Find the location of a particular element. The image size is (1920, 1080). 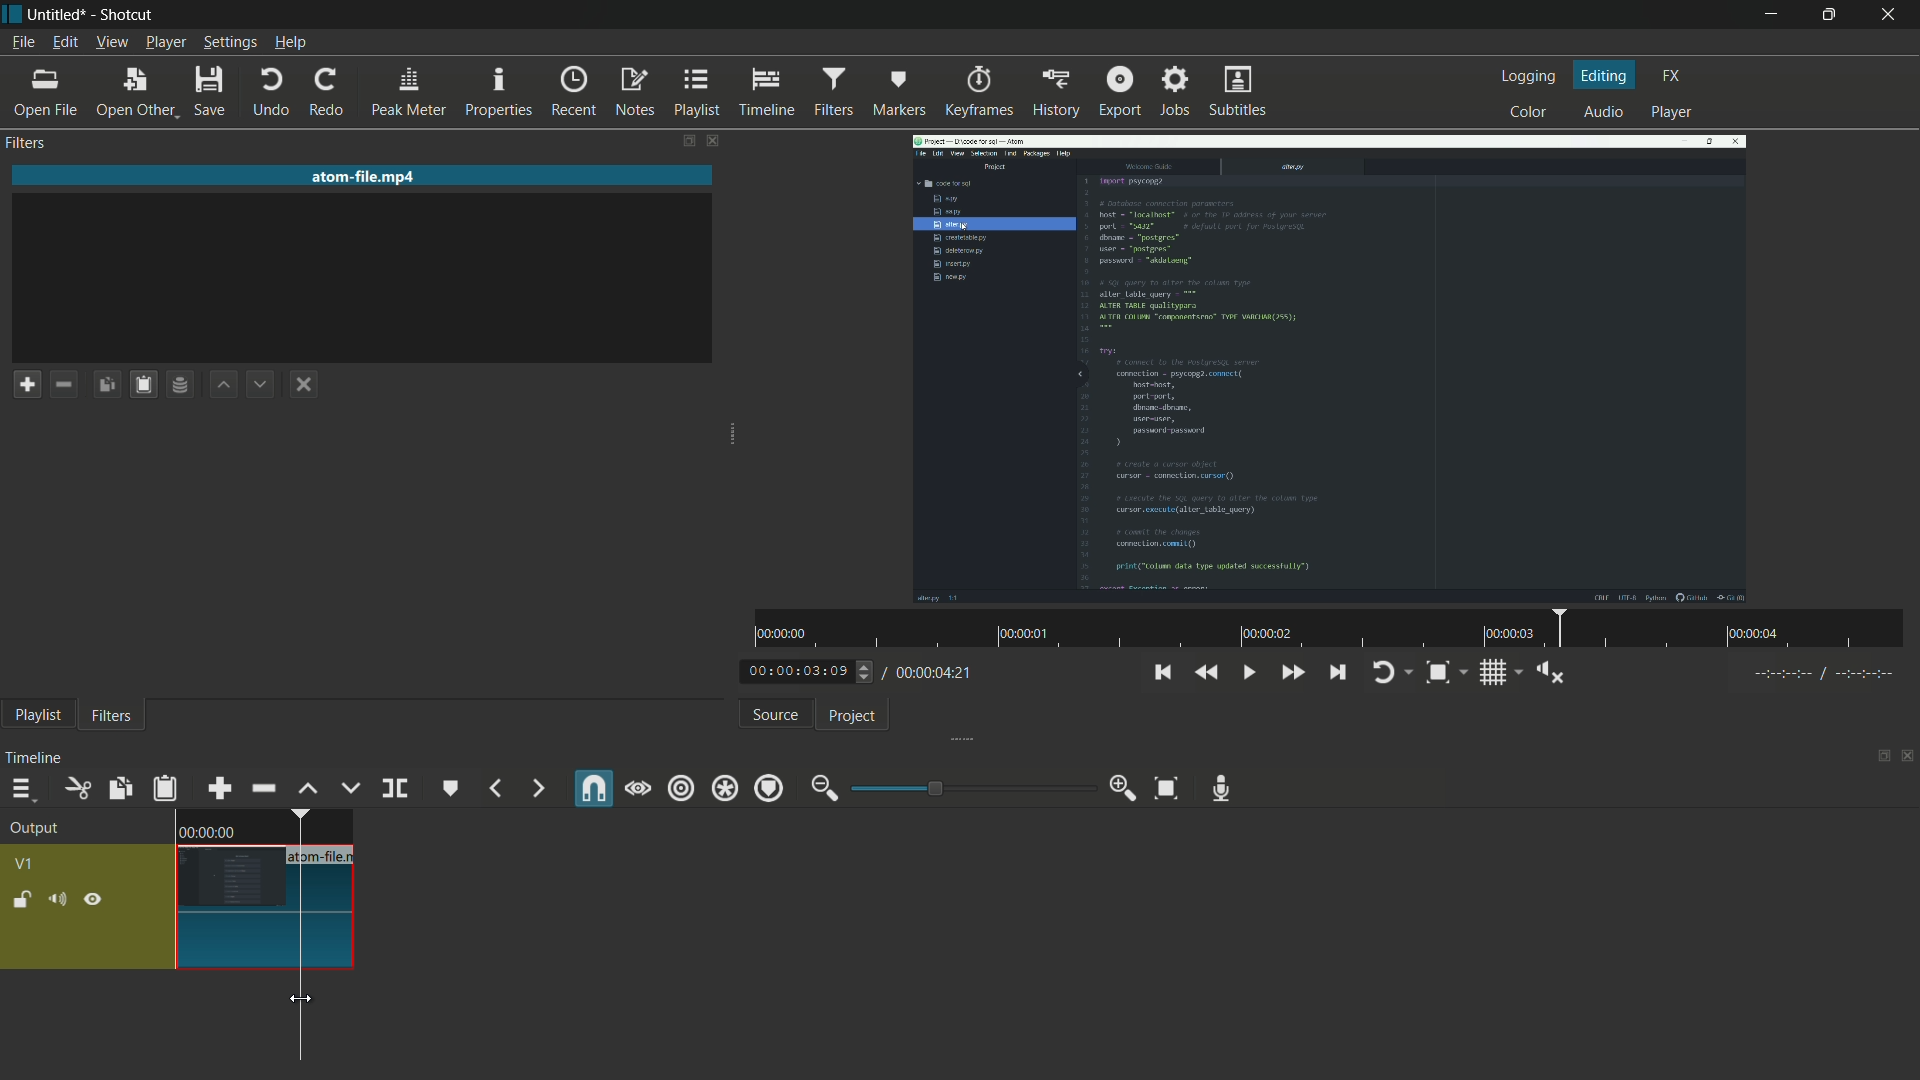

create or edit marker is located at coordinates (449, 788).